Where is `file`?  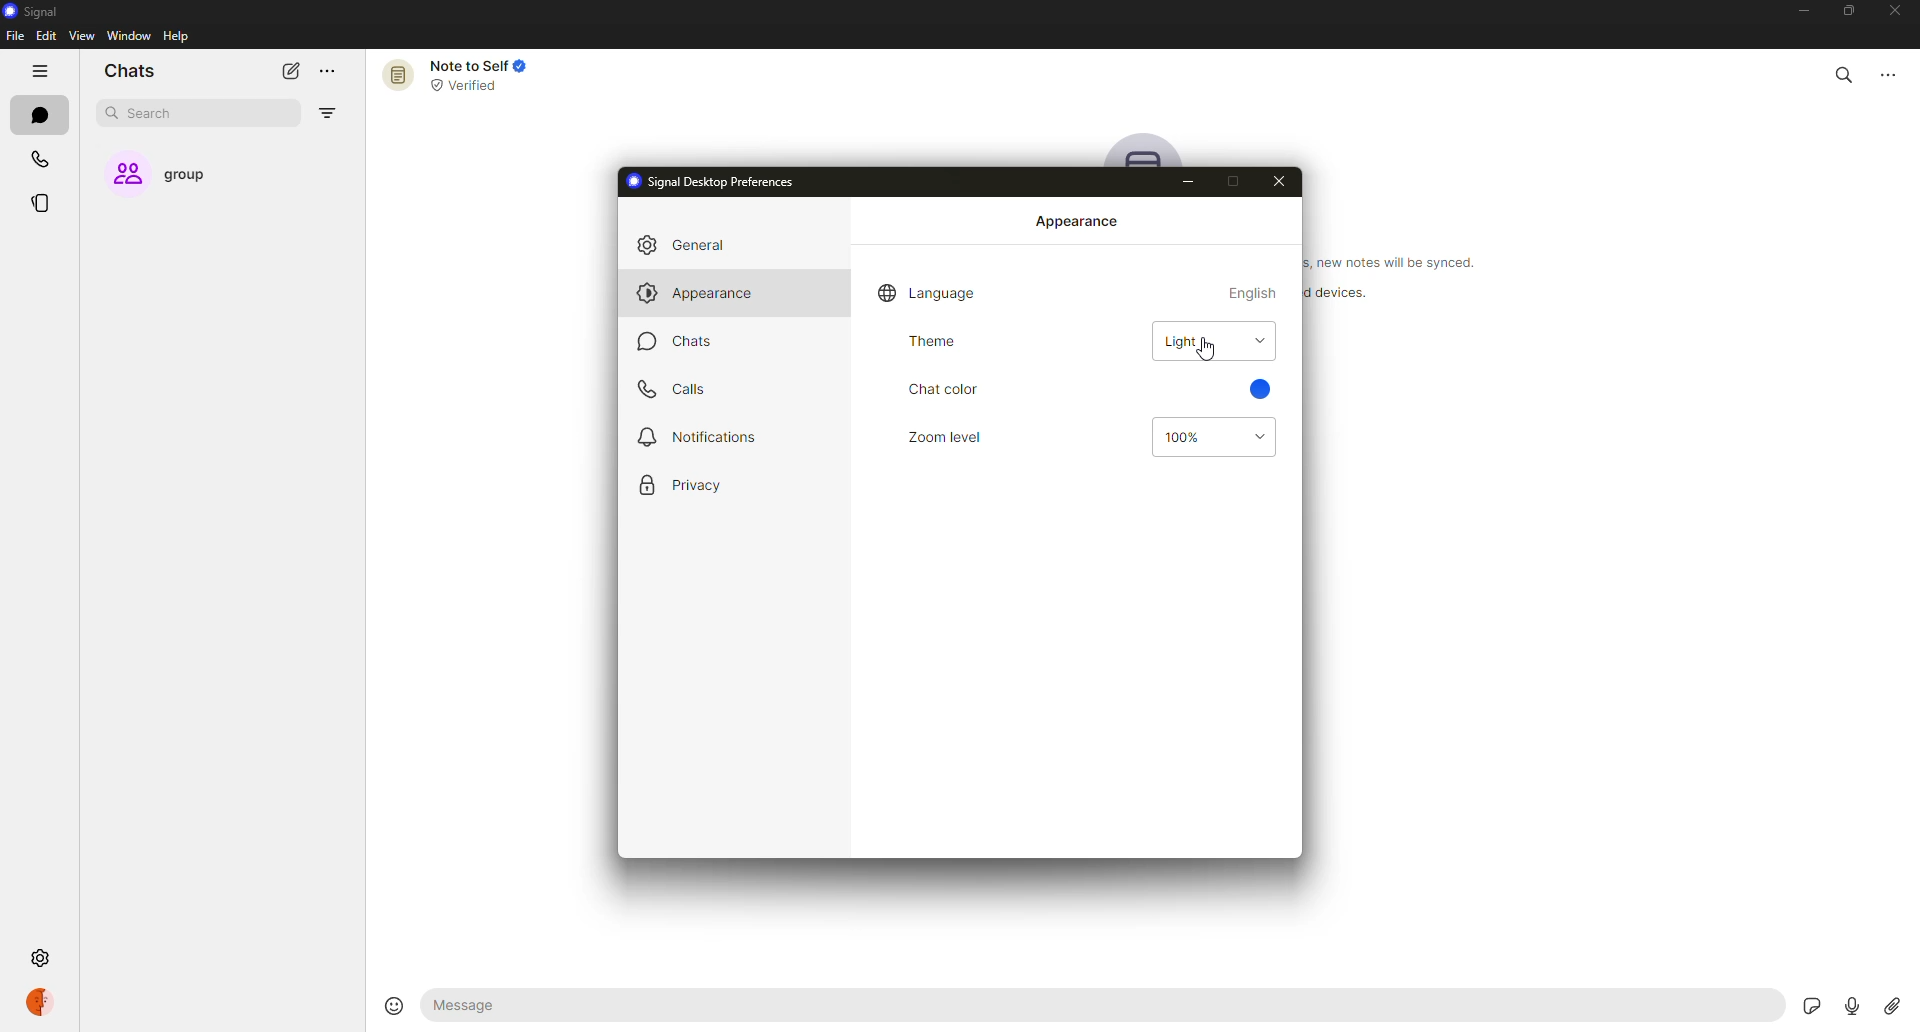
file is located at coordinates (14, 37).